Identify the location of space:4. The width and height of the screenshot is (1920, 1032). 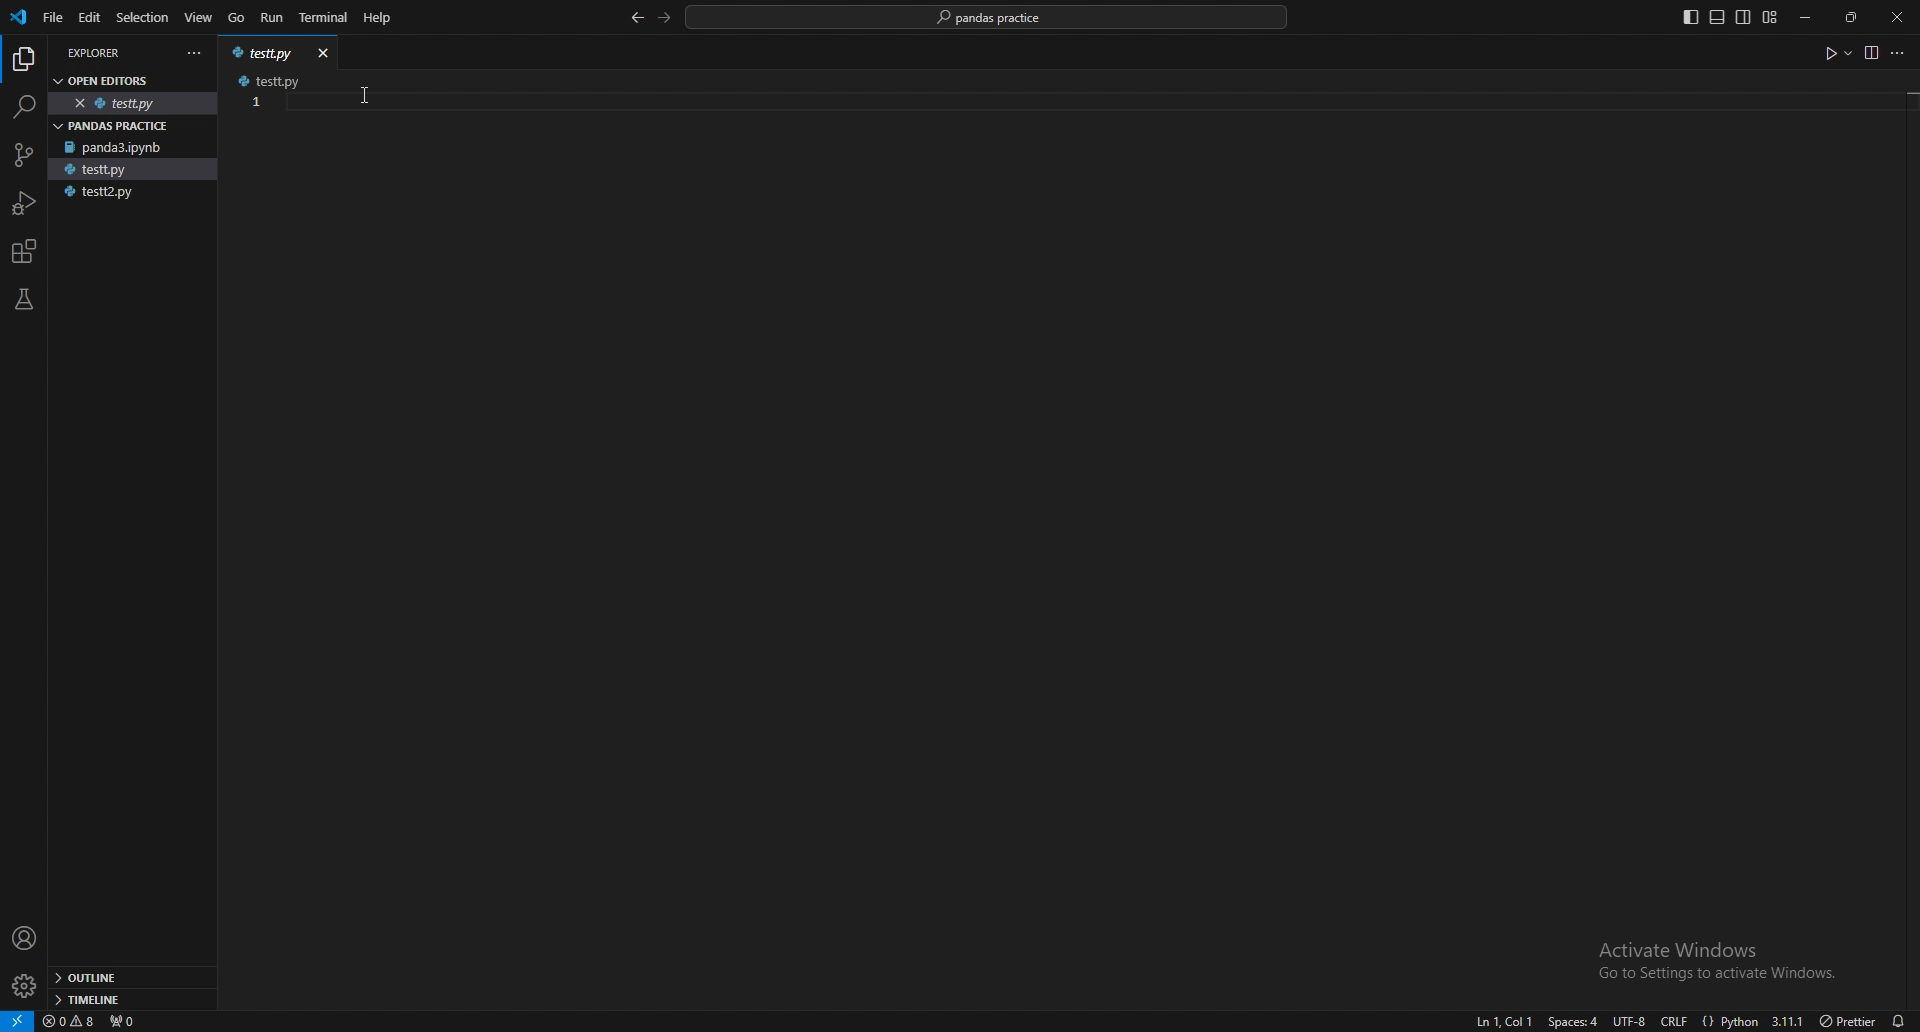
(1571, 1021).